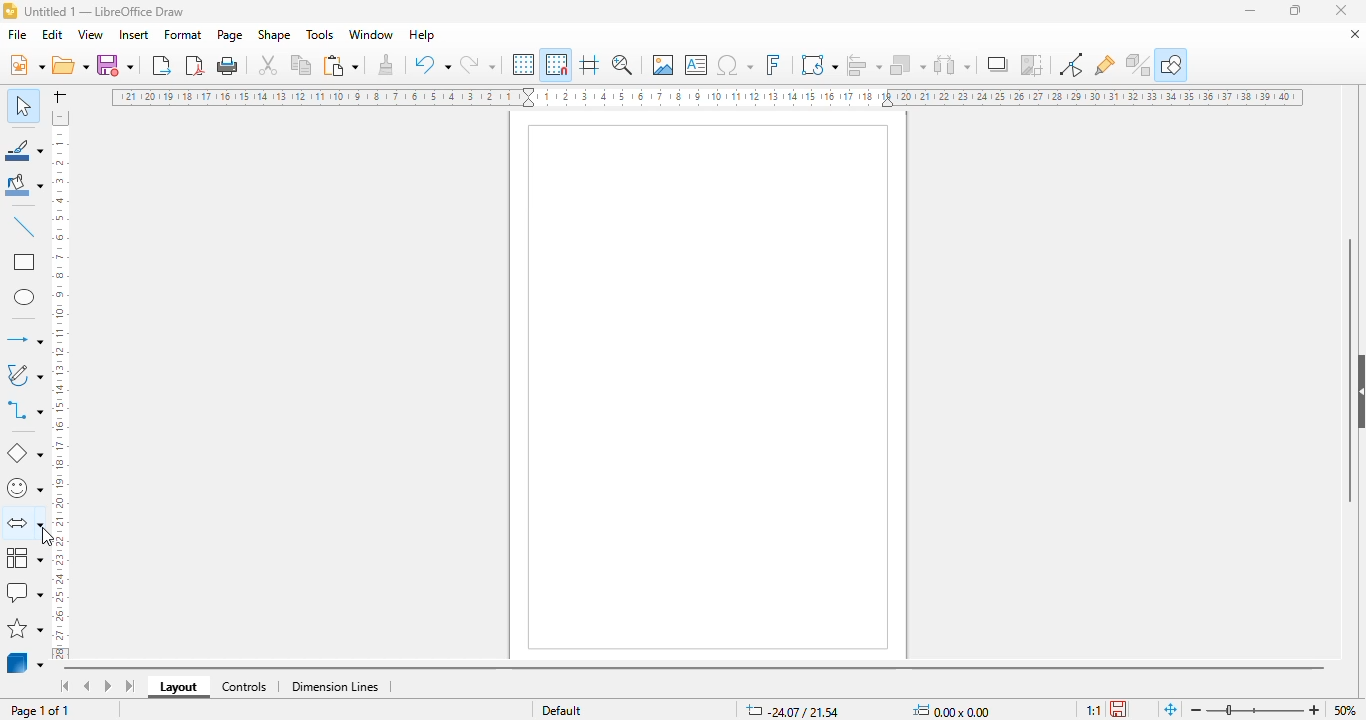  I want to click on scroll to last sheet, so click(131, 686).